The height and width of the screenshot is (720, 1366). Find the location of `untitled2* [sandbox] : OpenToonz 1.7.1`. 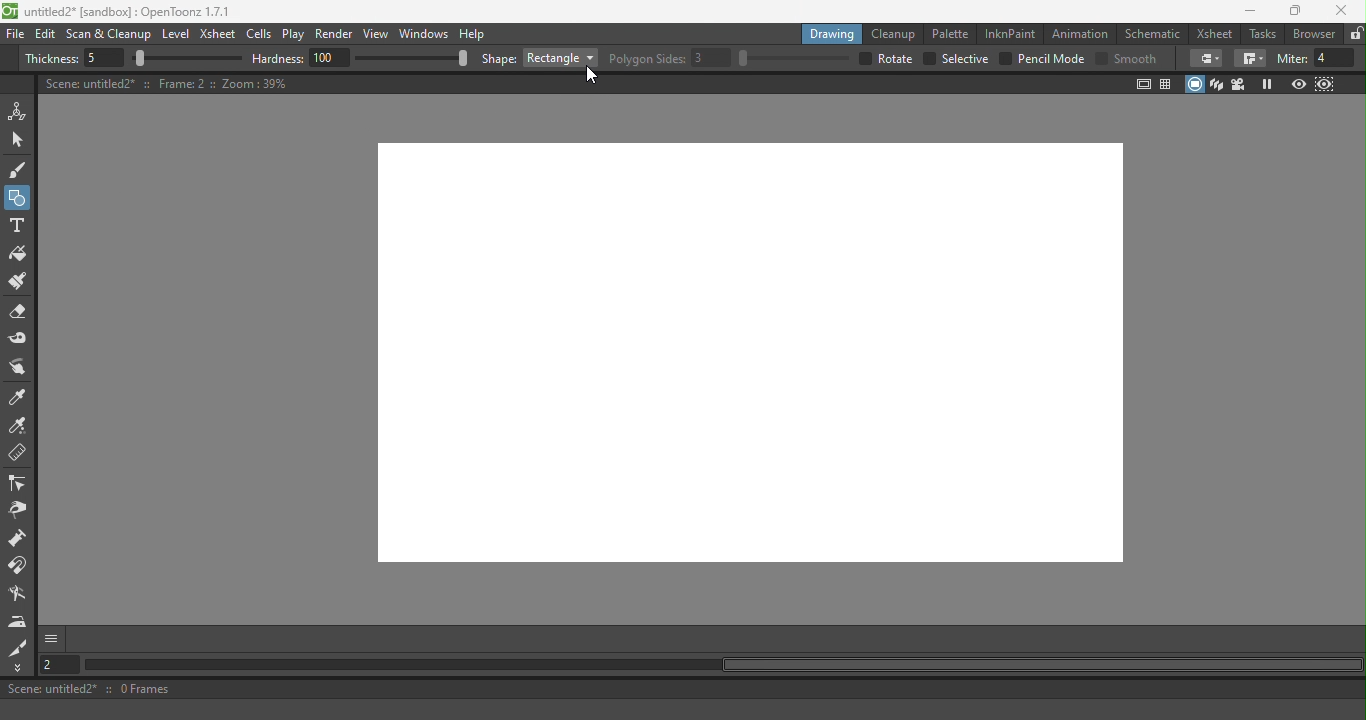

untitled2* [sandbox] : OpenToonz 1.7.1 is located at coordinates (116, 10).